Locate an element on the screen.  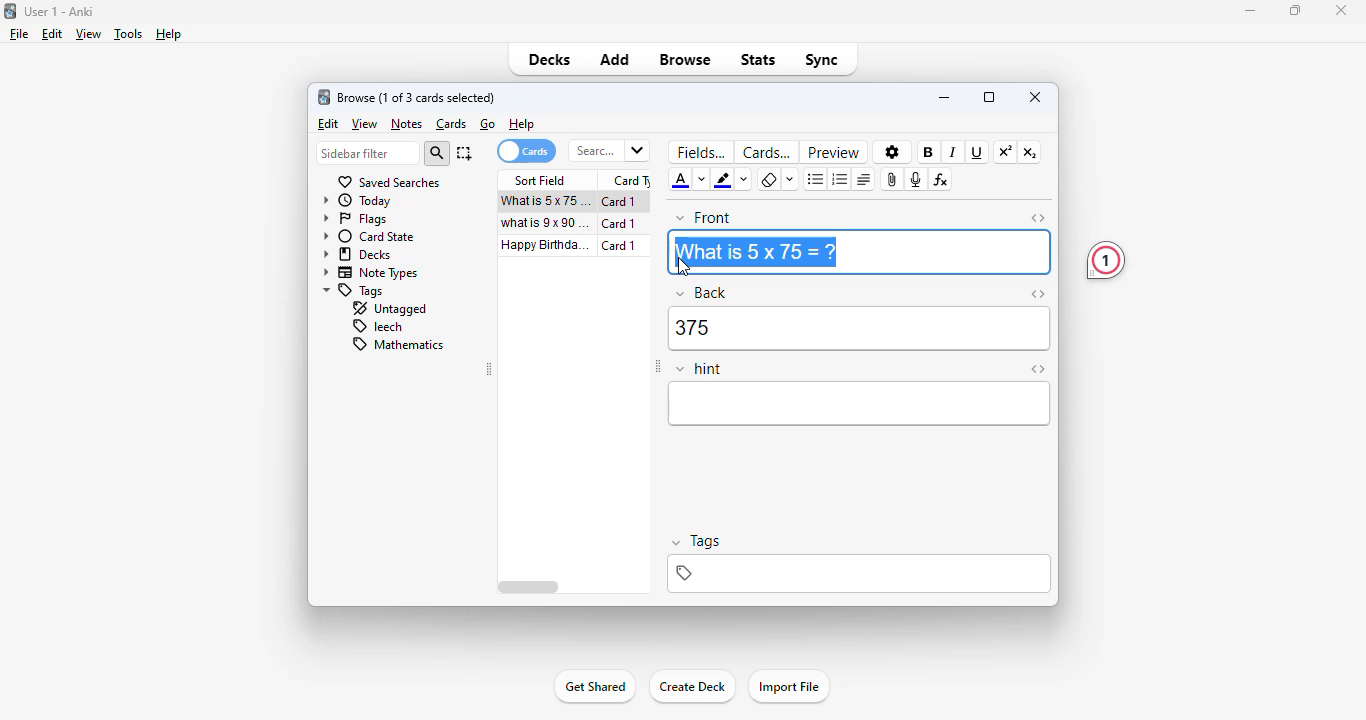
tools is located at coordinates (130, 34).